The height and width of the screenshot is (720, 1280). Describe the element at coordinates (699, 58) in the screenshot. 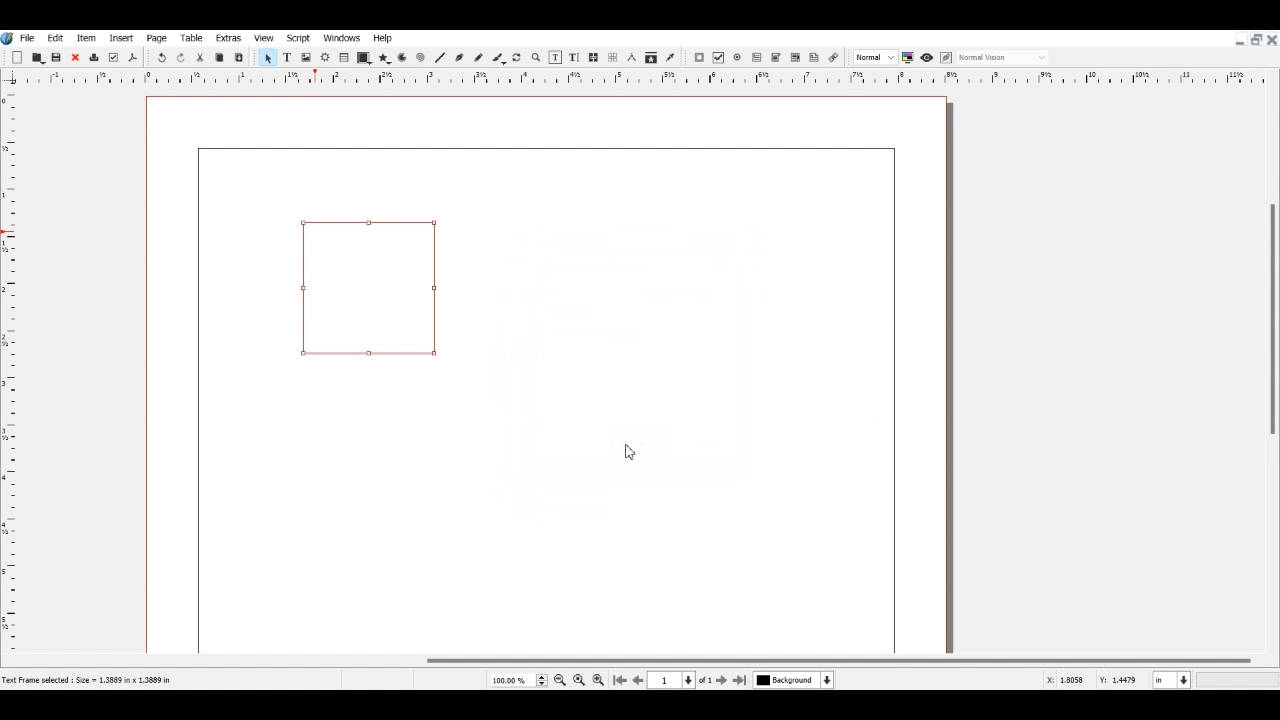

I see `PDF Push Button` at that location.